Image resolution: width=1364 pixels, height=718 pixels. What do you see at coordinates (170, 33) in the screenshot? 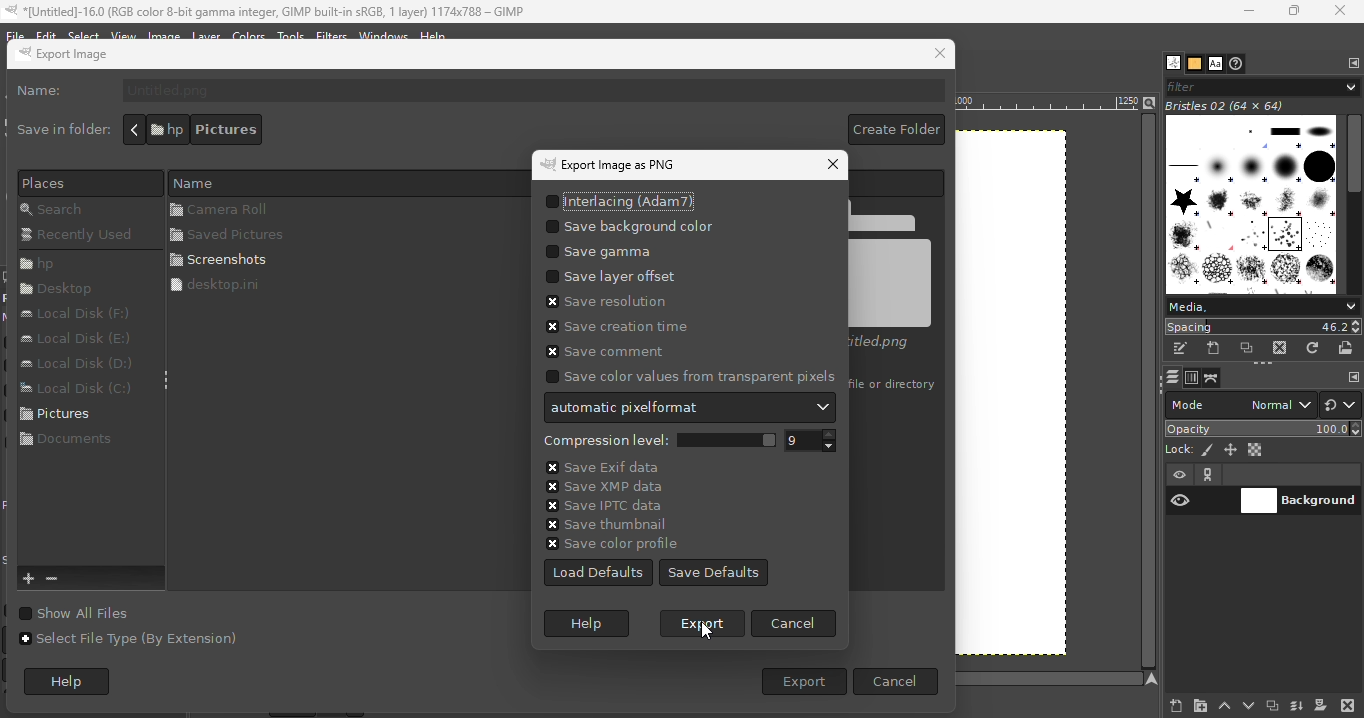
I see `Image` at bounding box center [170, 33].